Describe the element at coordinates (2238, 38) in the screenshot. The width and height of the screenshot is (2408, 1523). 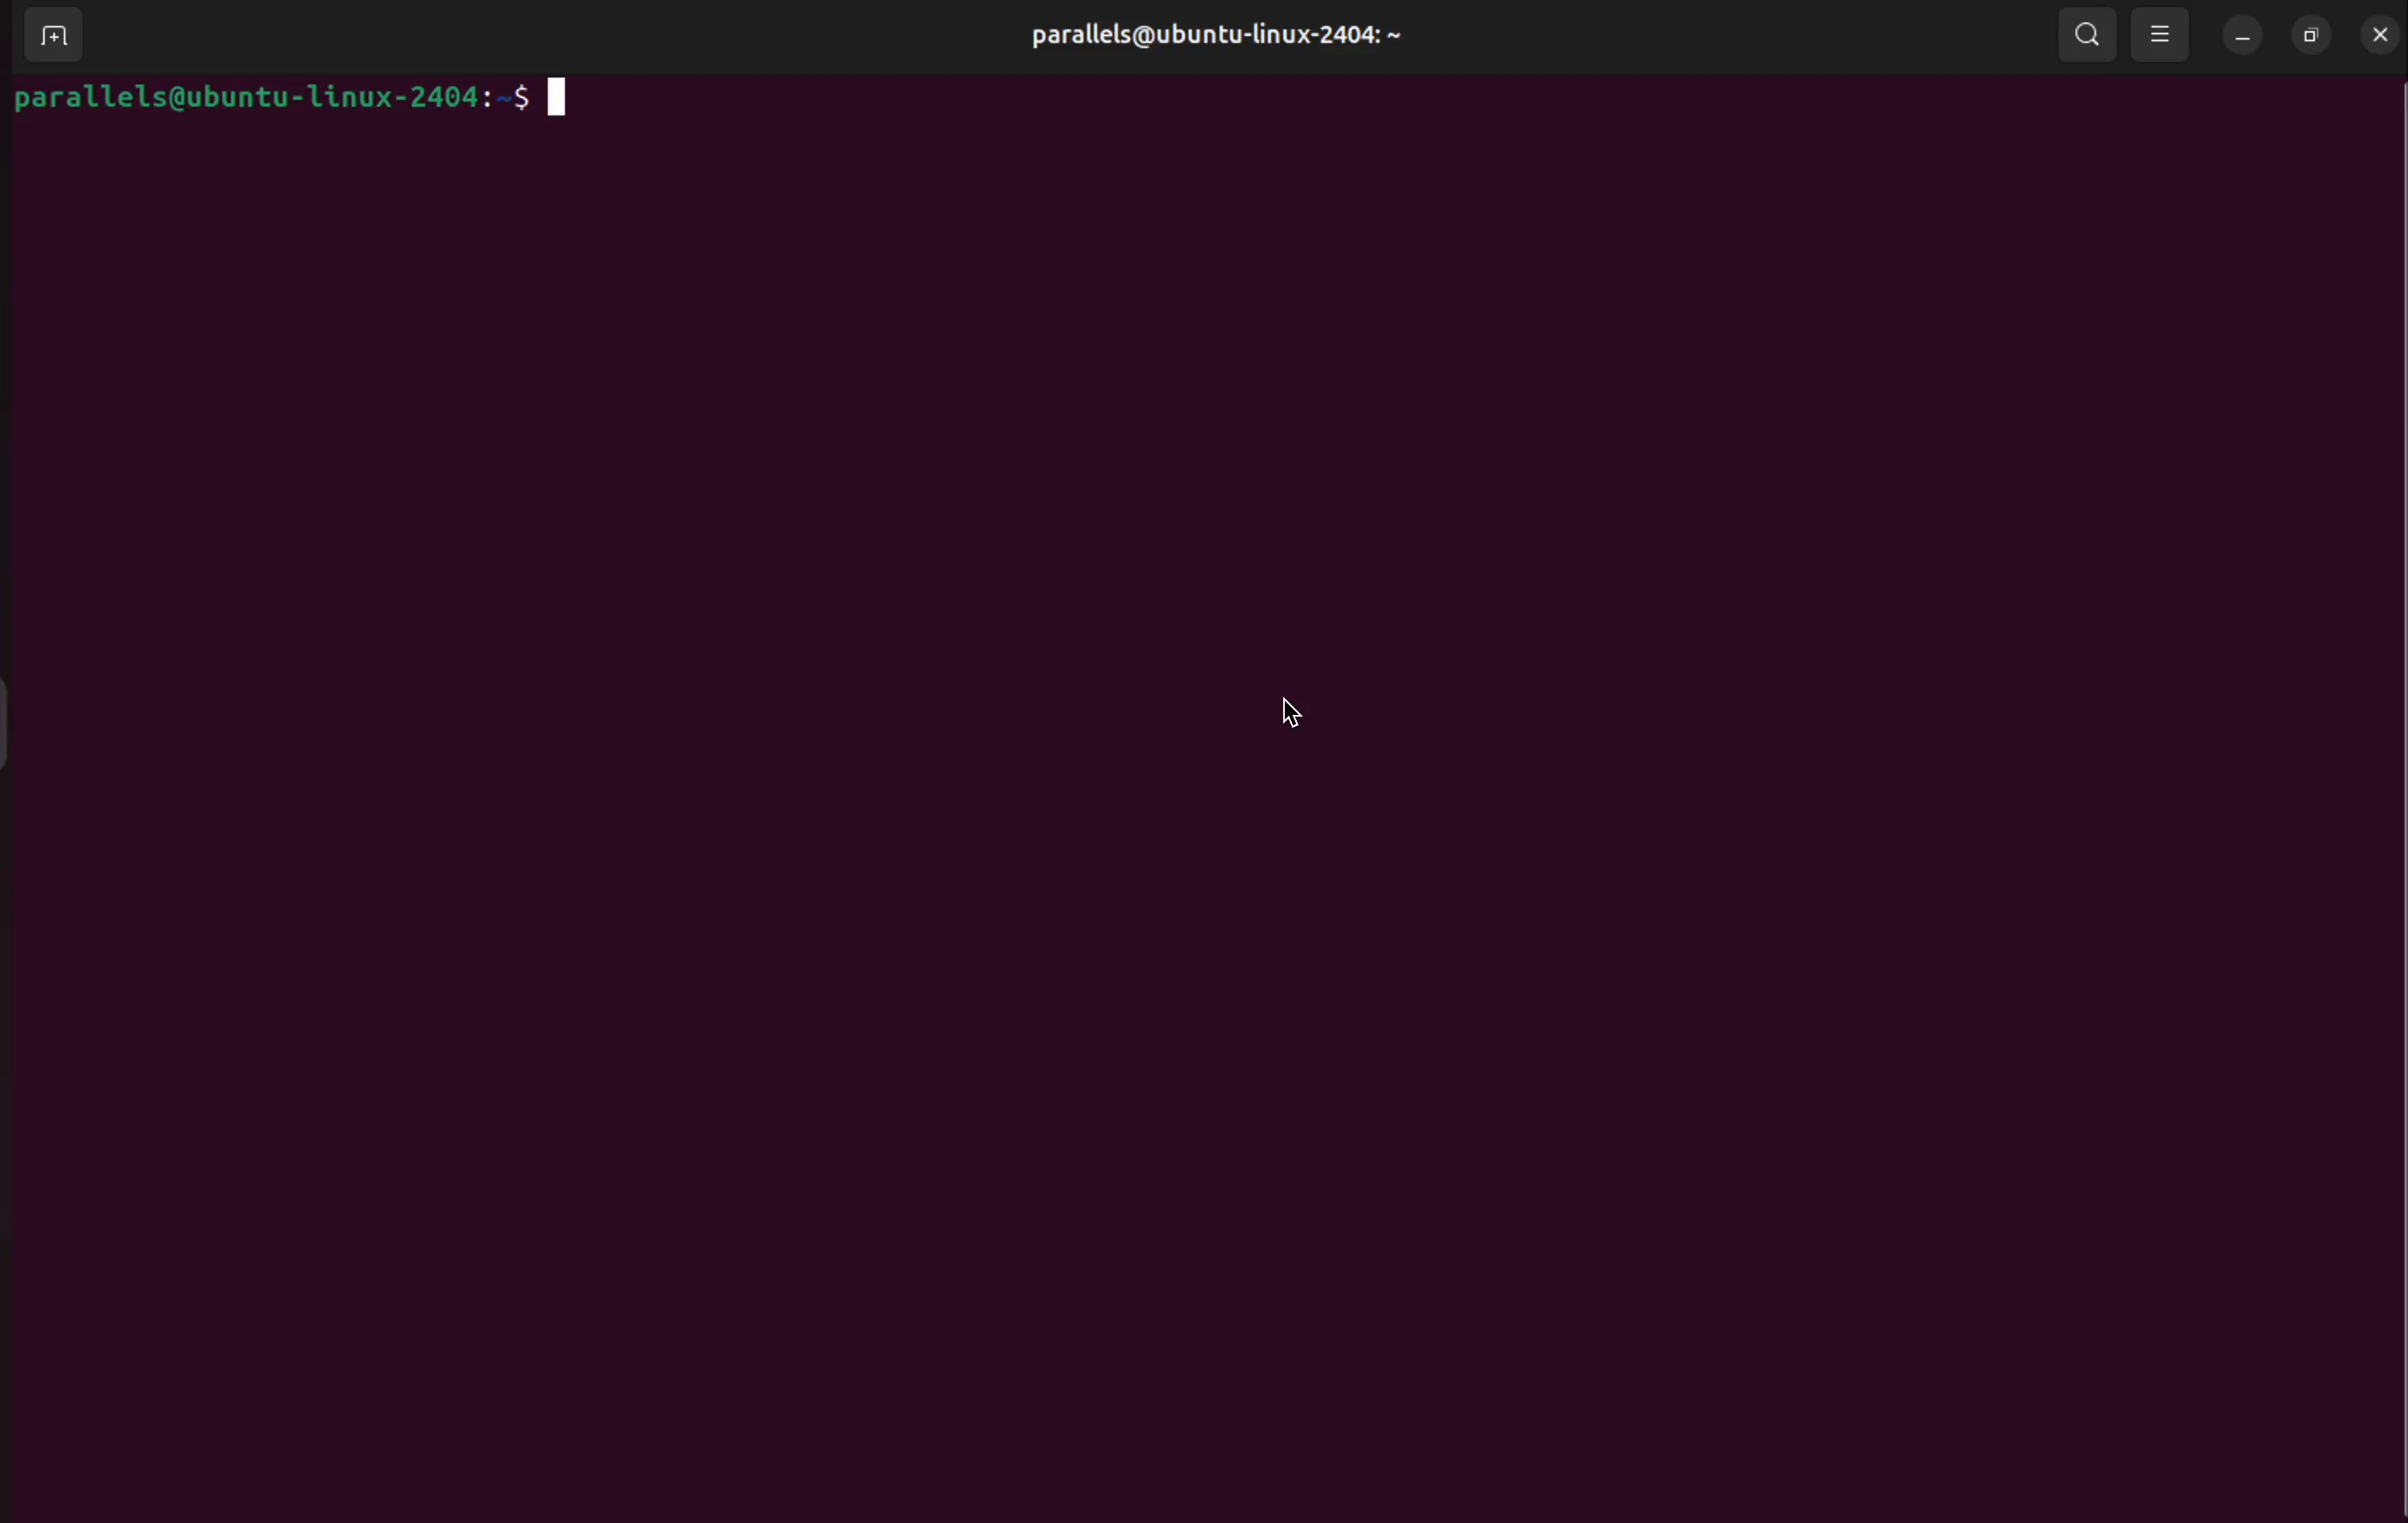
I see `minimize` at that location.